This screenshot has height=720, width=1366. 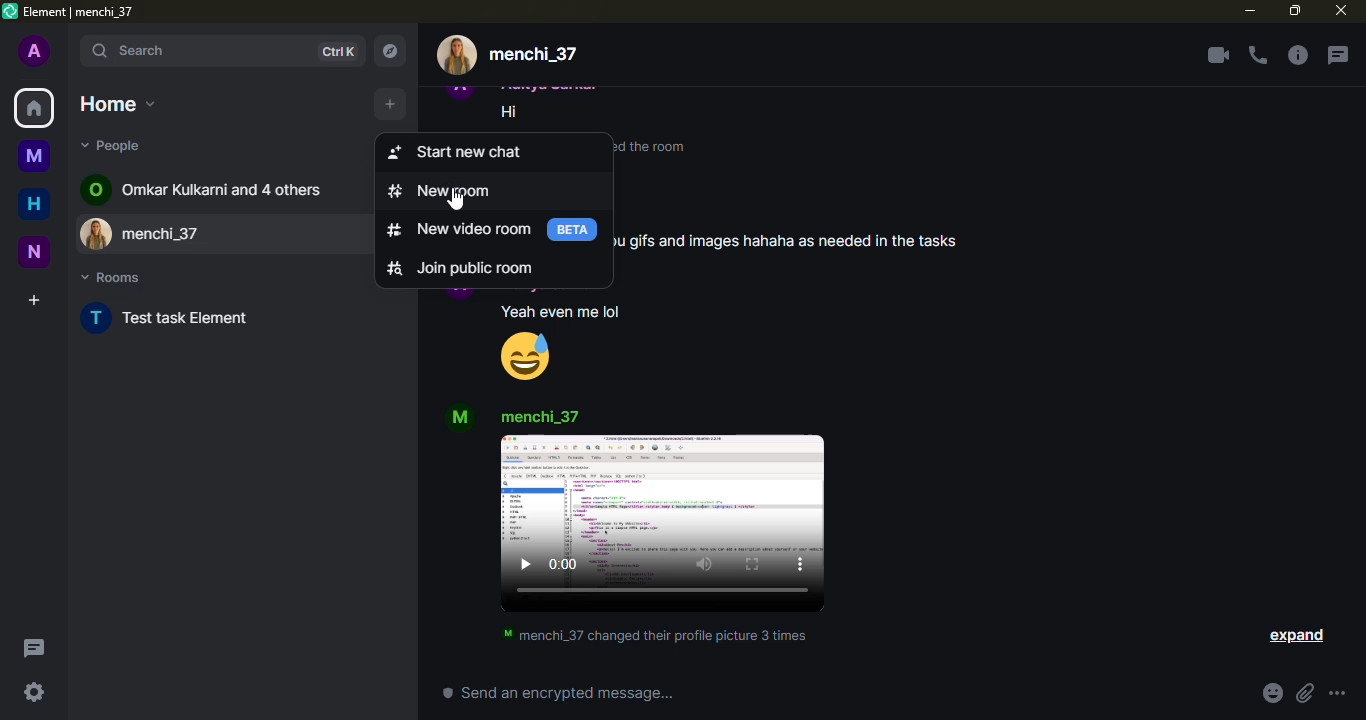 What do you see at coordinates (655, 635) in the screenshot?
I see `menchi_37 changed their profile picture 3 times` at bounding box center [655, 635].